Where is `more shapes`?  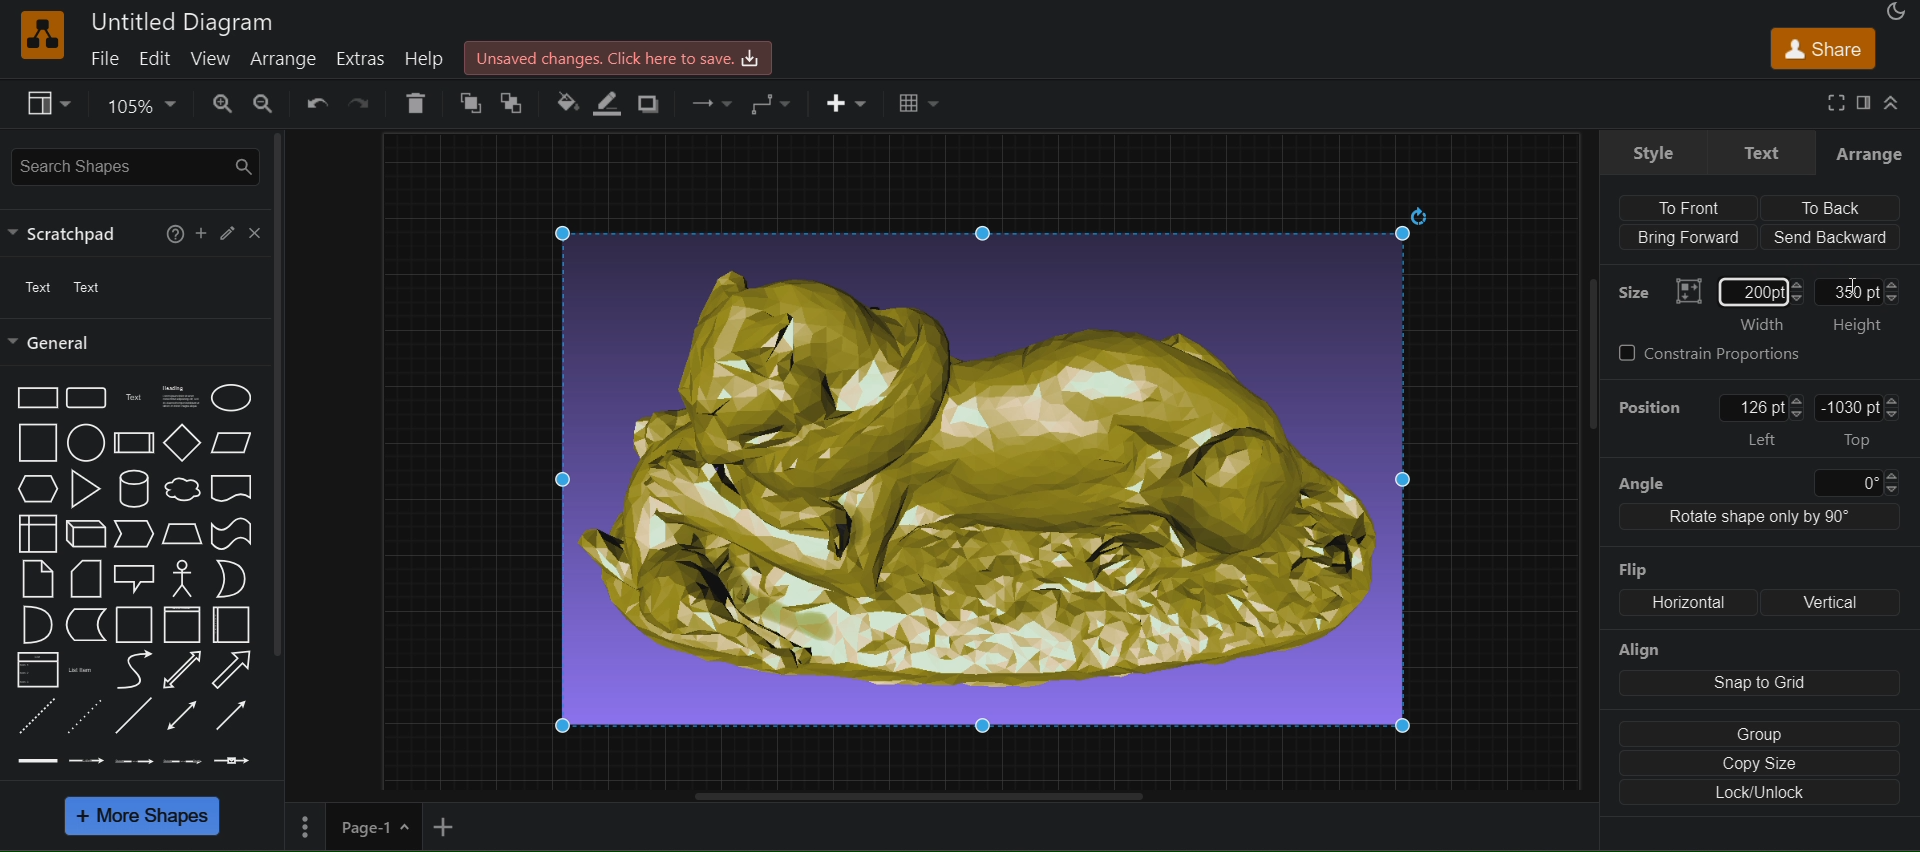 more shapes is located at coordinates (146, 818).